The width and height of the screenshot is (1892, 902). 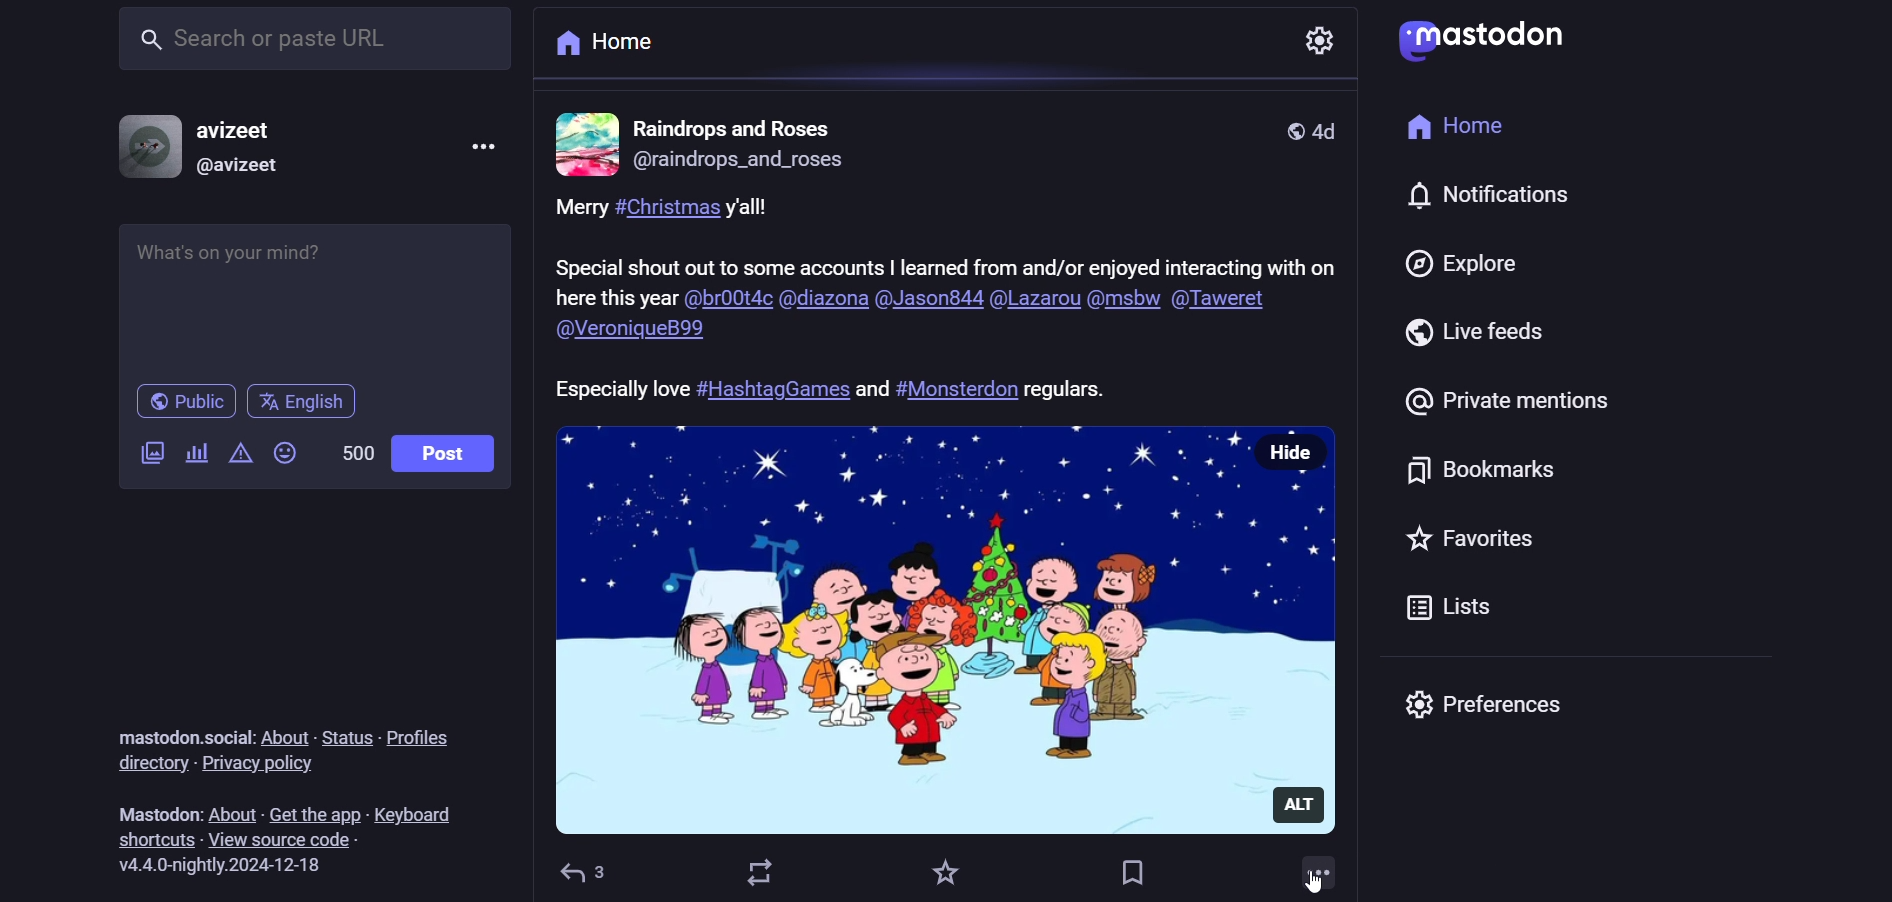 What do you see at coordinates (1295, 450) in the screenshot?
I see `HIde` at bounding box center [1295, 450].